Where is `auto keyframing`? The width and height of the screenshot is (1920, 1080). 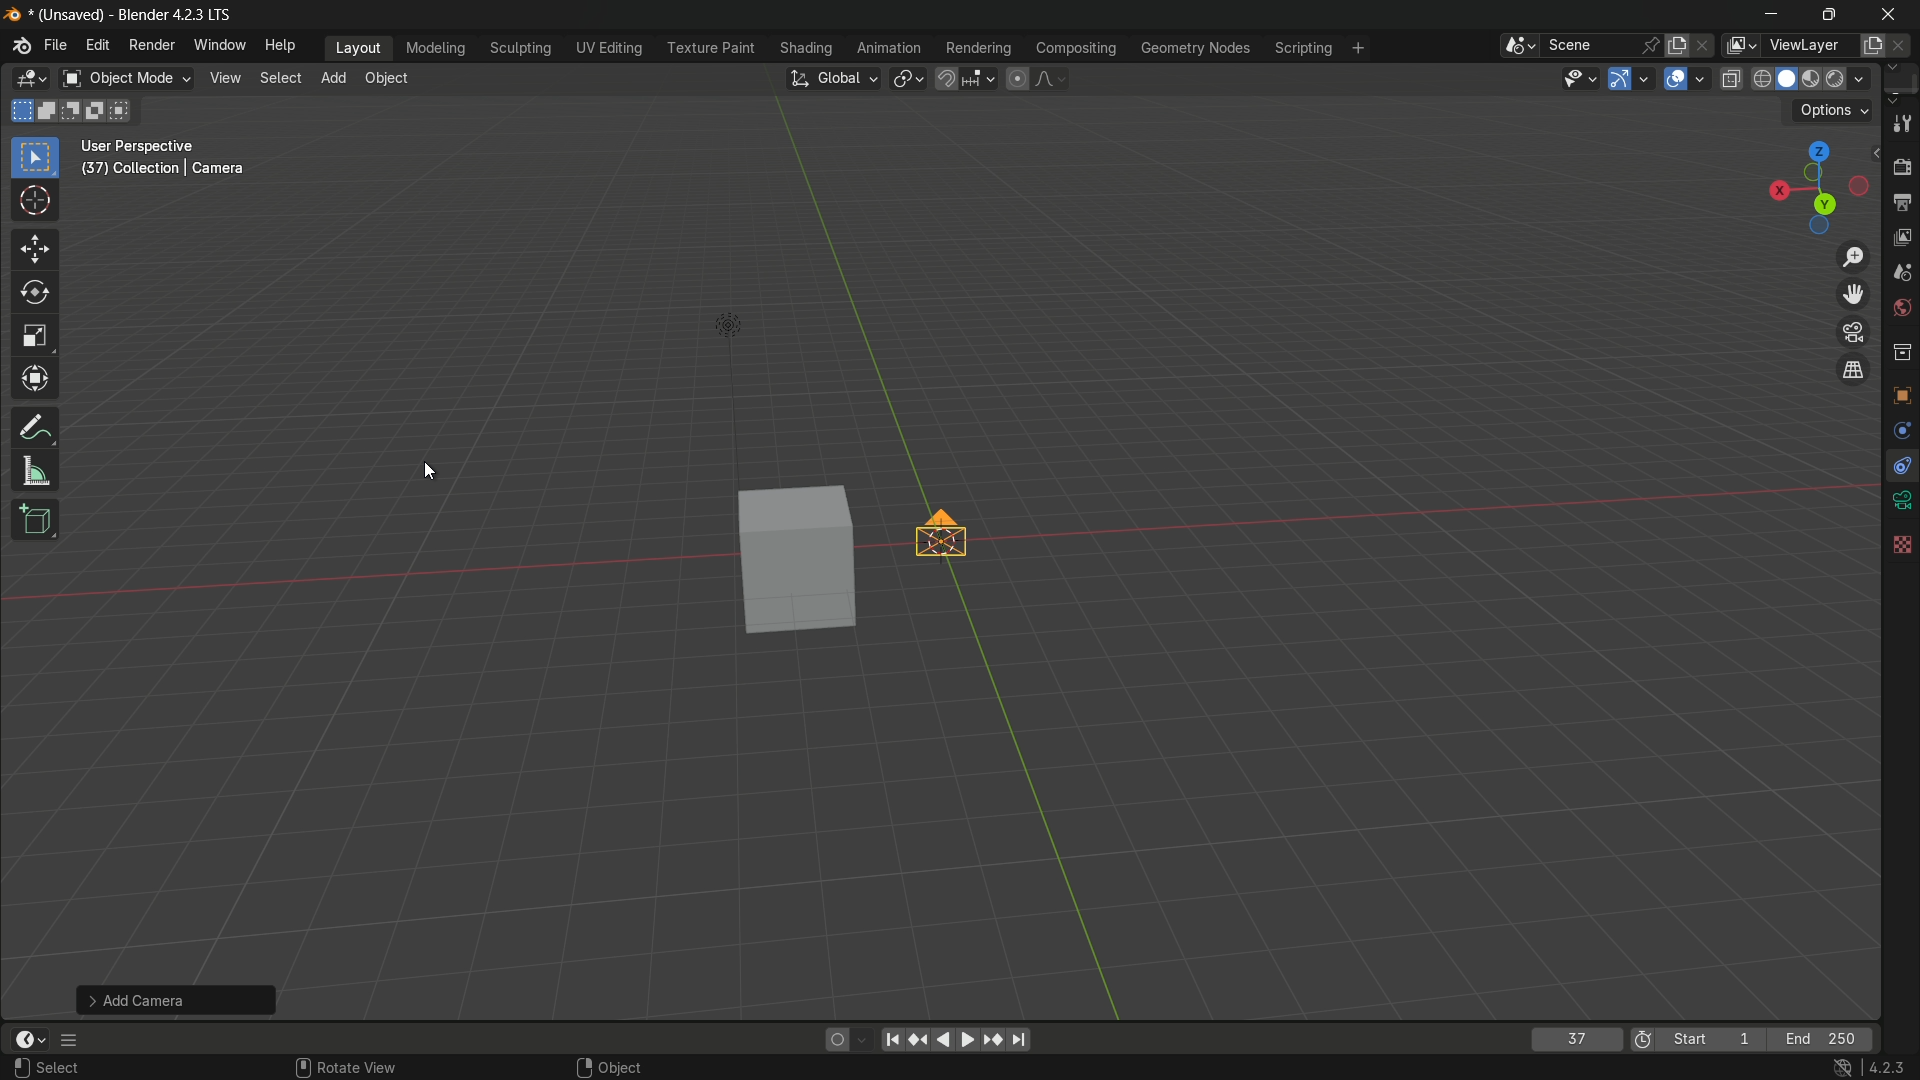 auto keyframing is located at coordinates (867, 1039).